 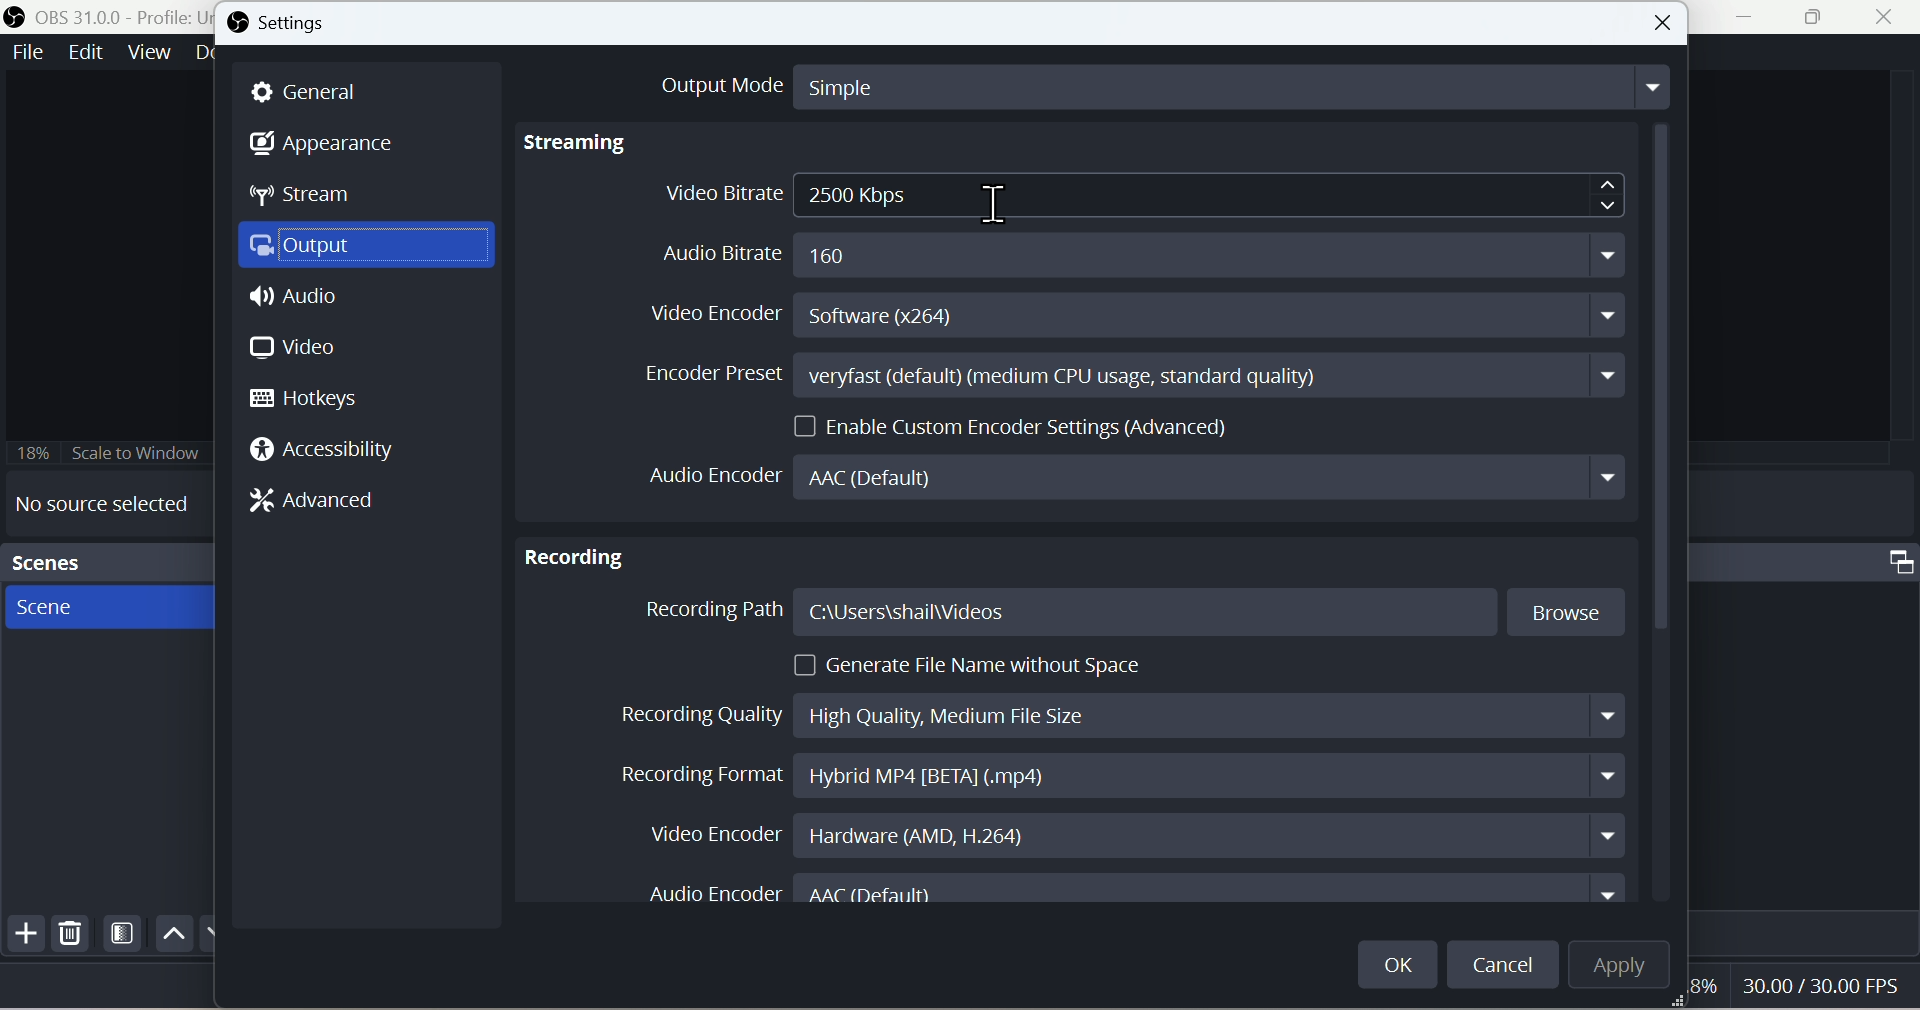 I want to click on Recording, so click(x=575, y=551).